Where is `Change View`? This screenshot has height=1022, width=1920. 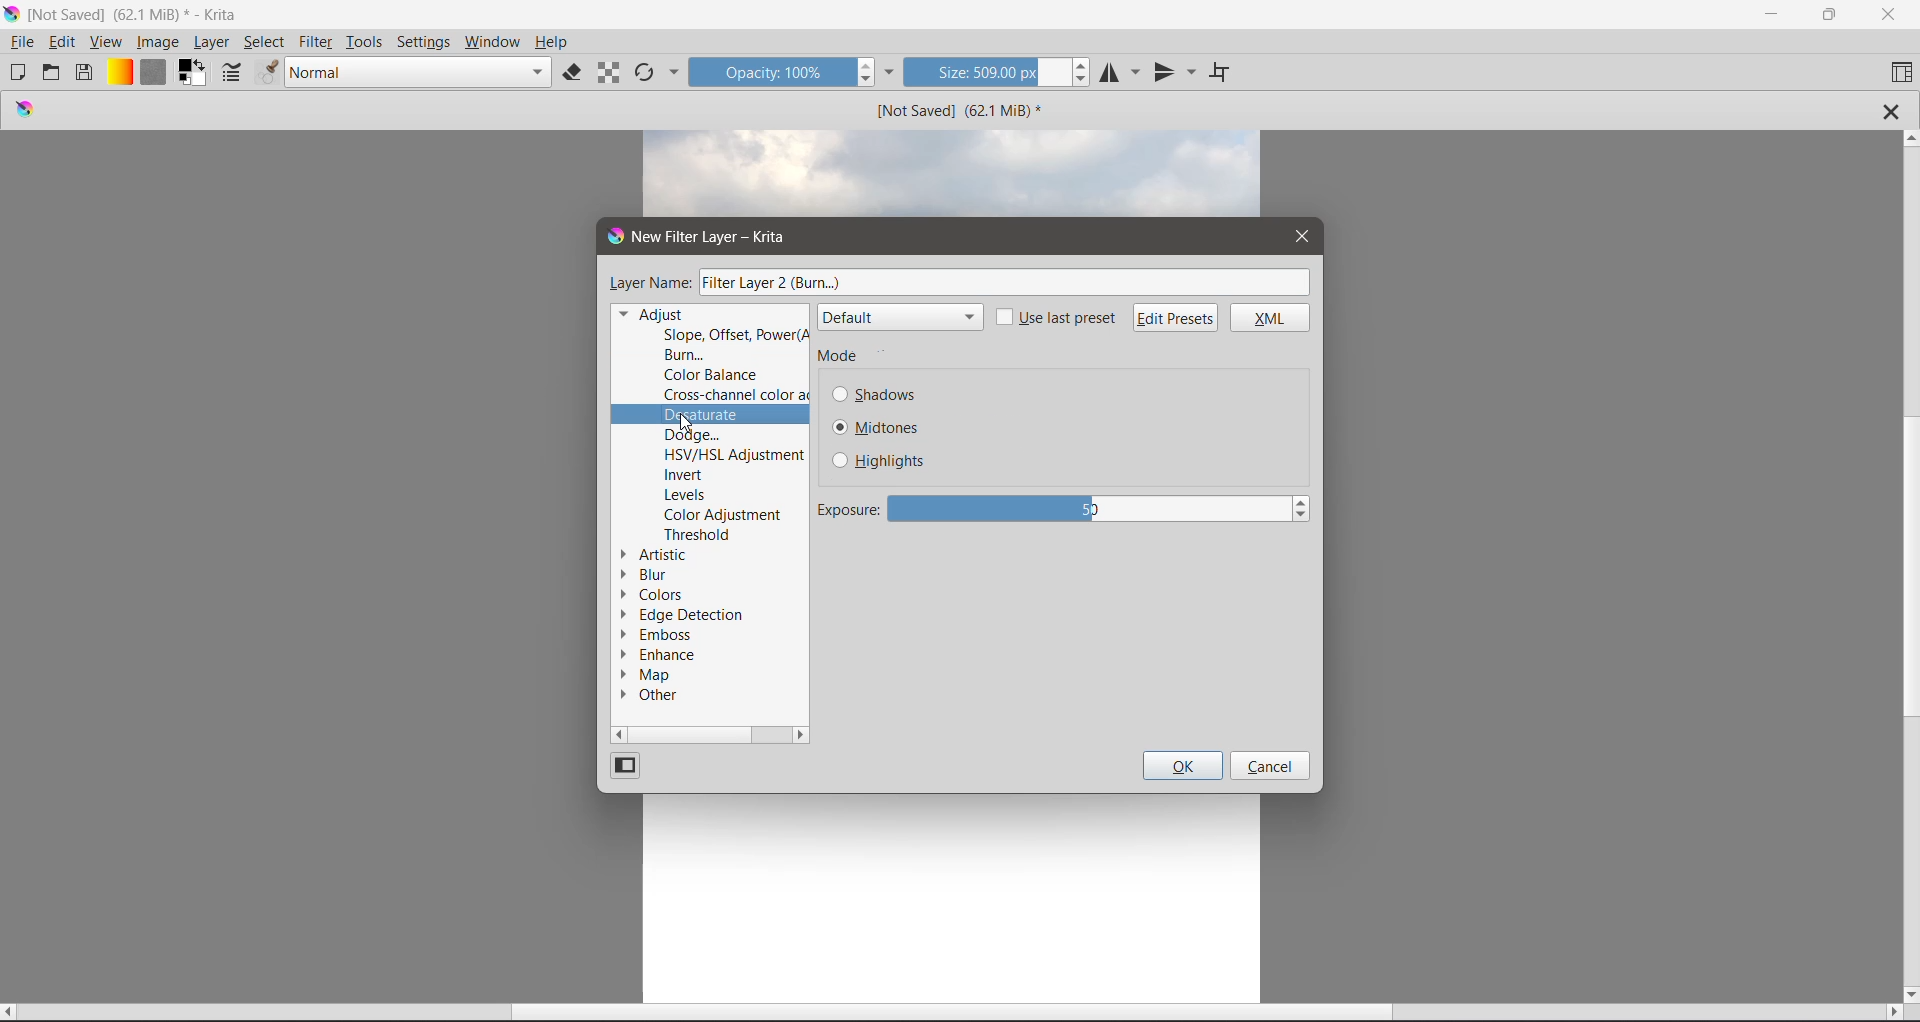 Change View is located at coordinates (627, 766).